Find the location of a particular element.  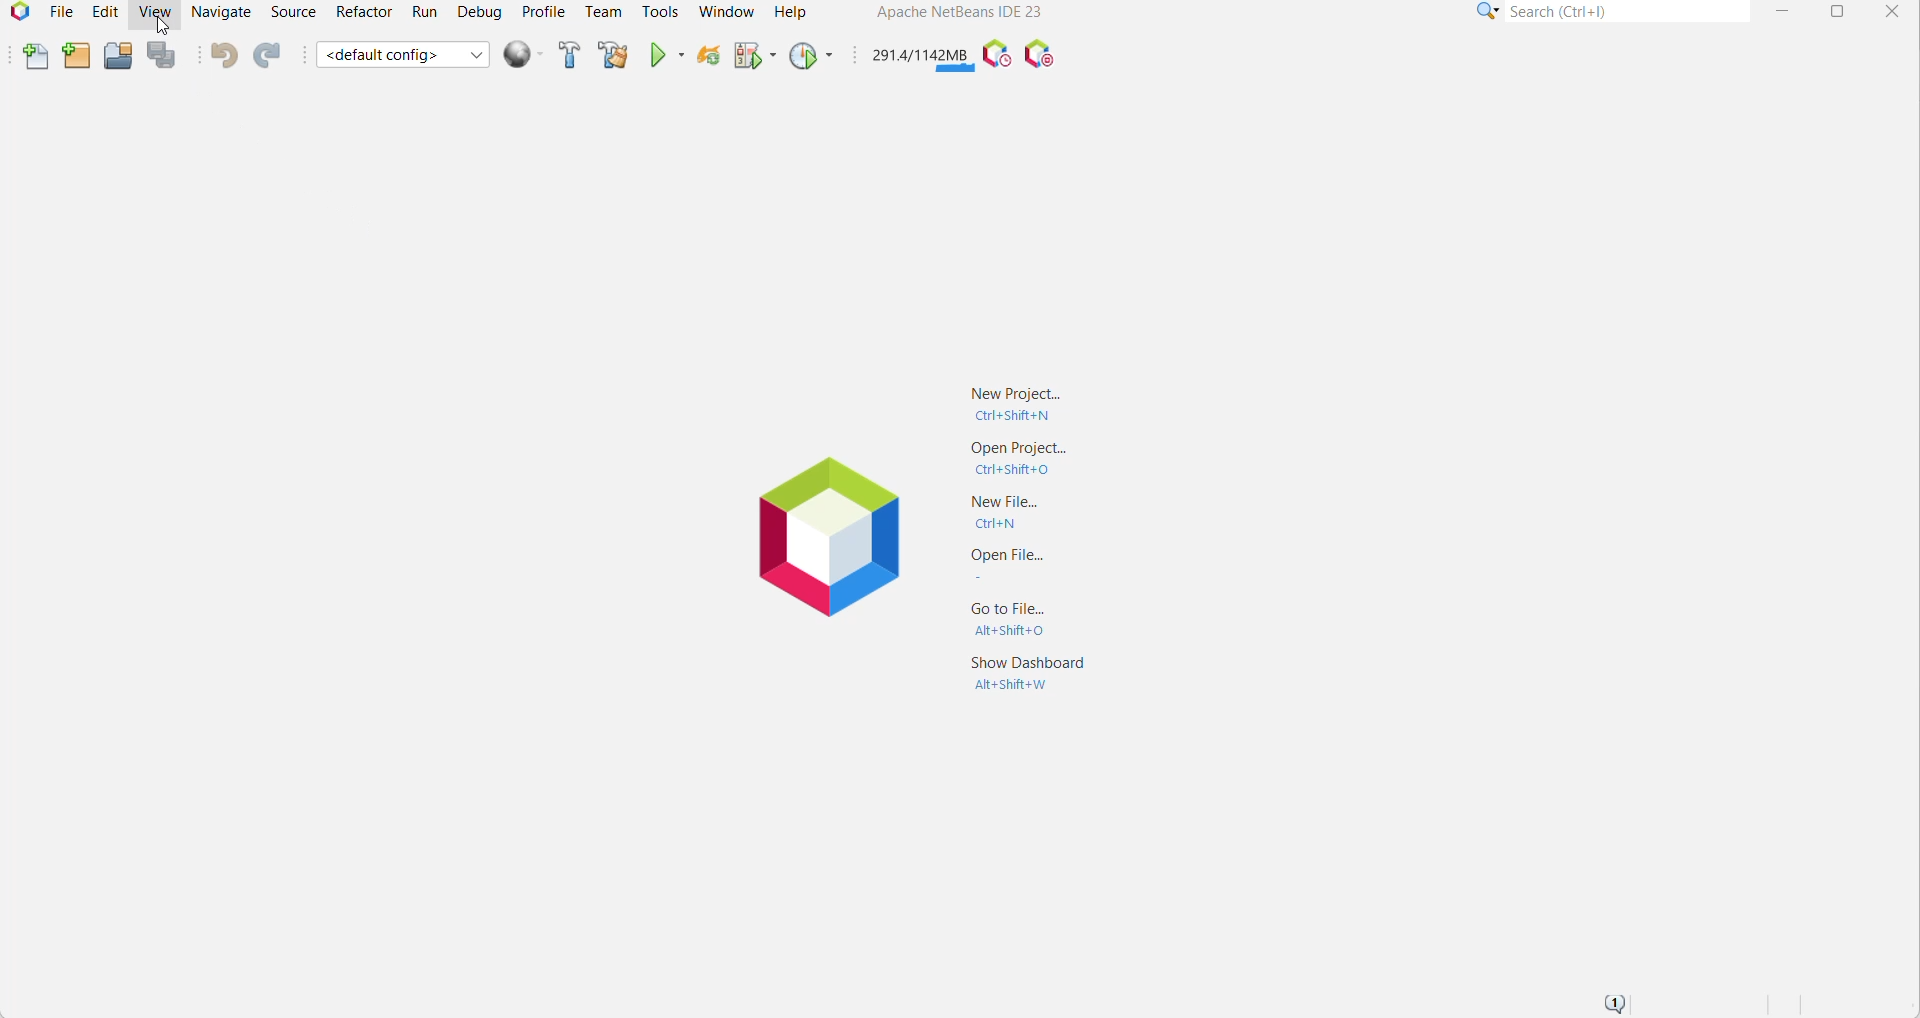

Save All is located at coordinates (163, 55).